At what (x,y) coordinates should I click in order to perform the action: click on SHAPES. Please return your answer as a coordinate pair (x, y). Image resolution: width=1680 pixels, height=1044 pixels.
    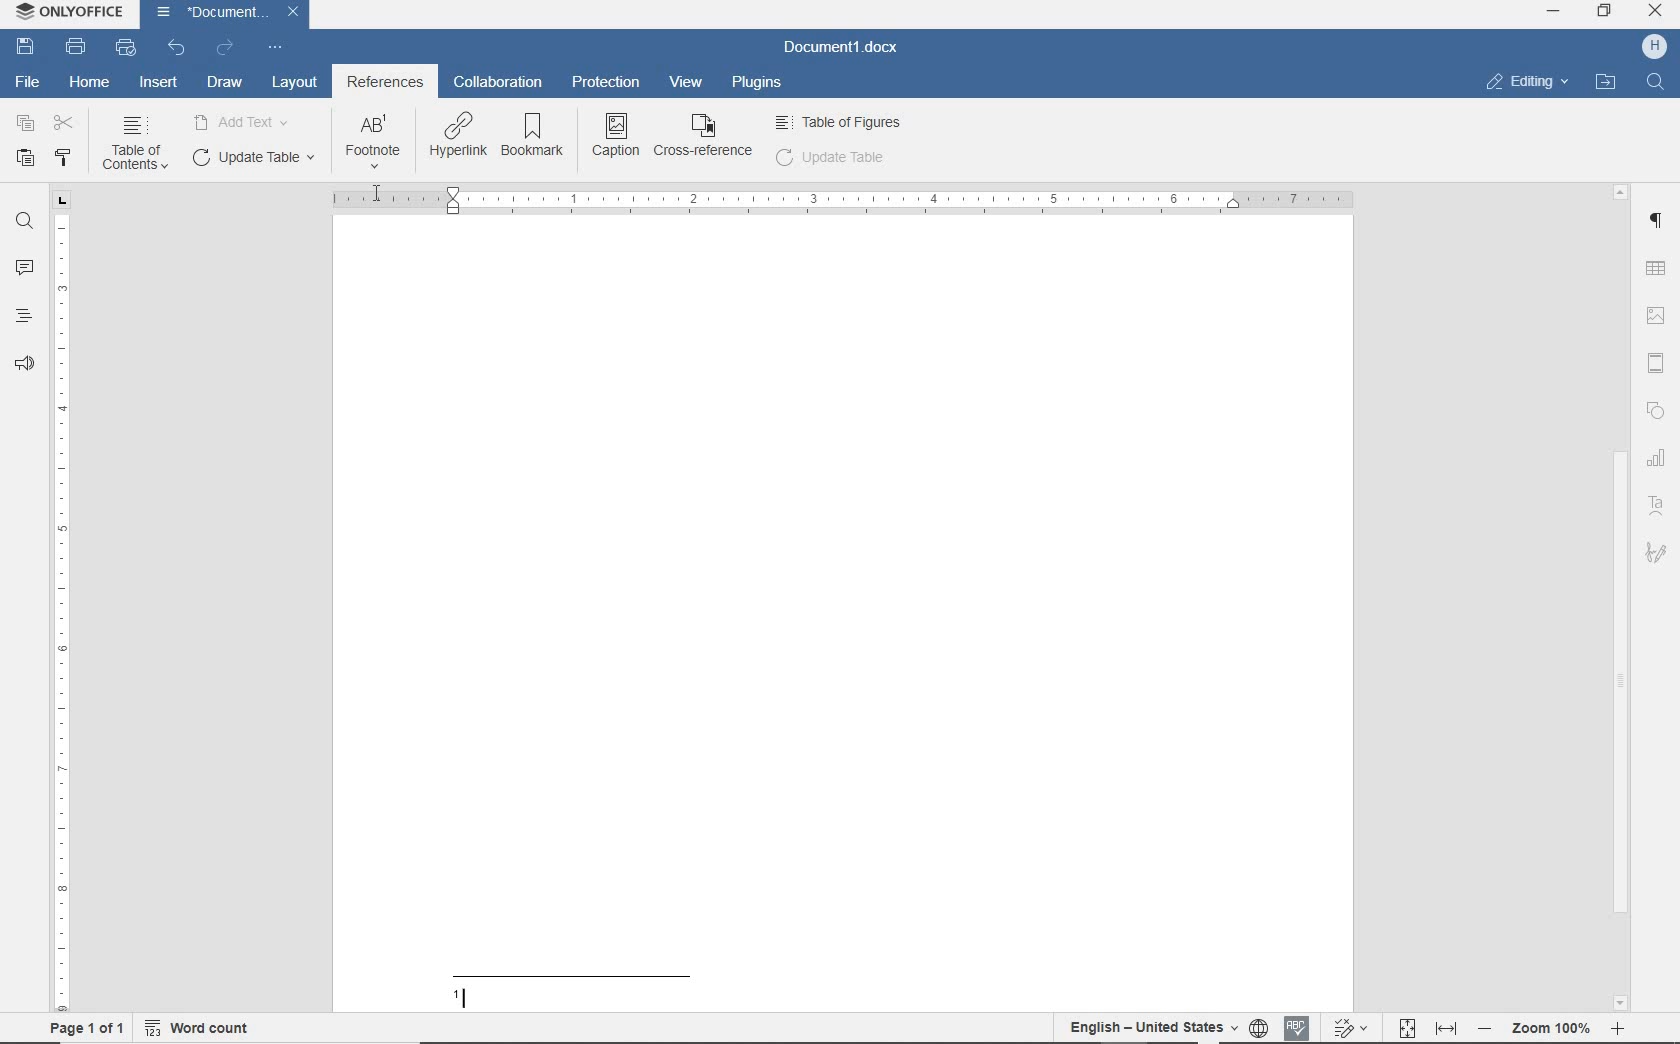
    Looking at the image, I should click on (1657, 410).